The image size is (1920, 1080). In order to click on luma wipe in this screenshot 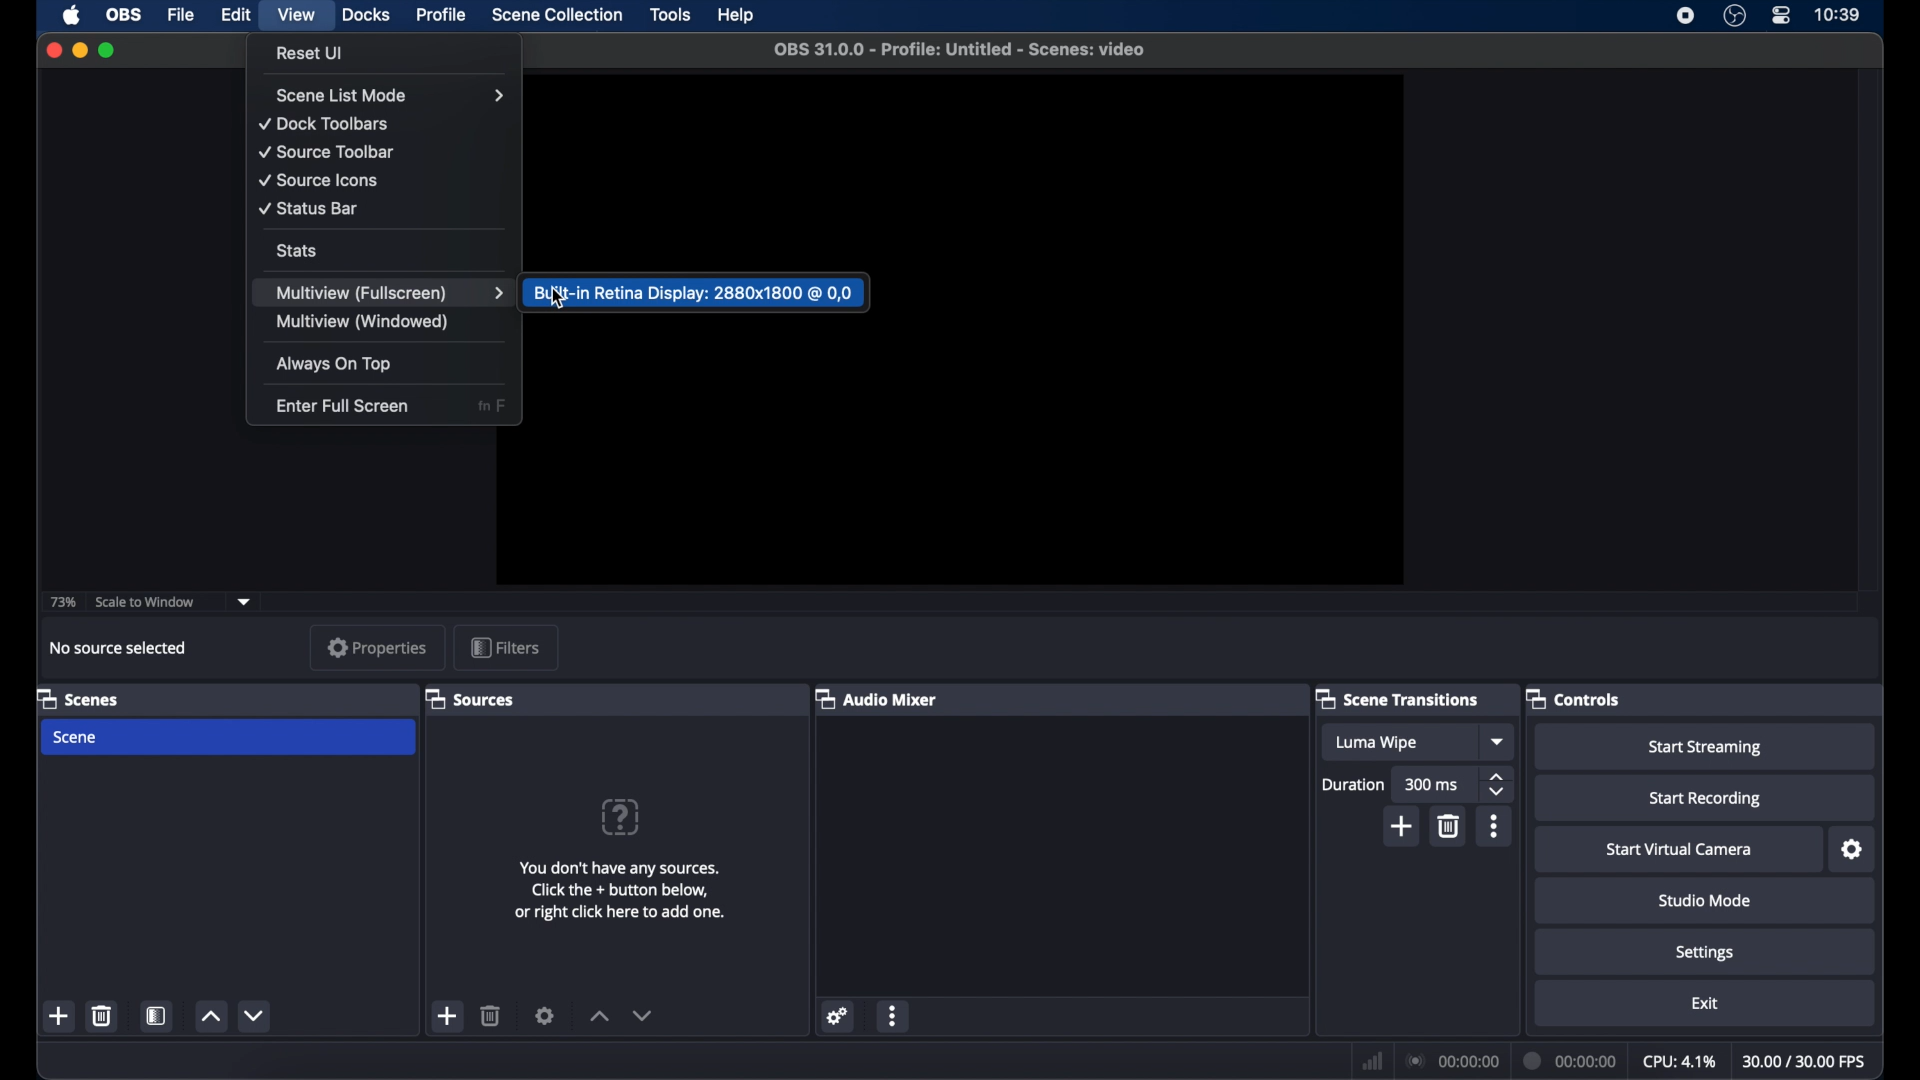, I will do `click(1376, 742)`.